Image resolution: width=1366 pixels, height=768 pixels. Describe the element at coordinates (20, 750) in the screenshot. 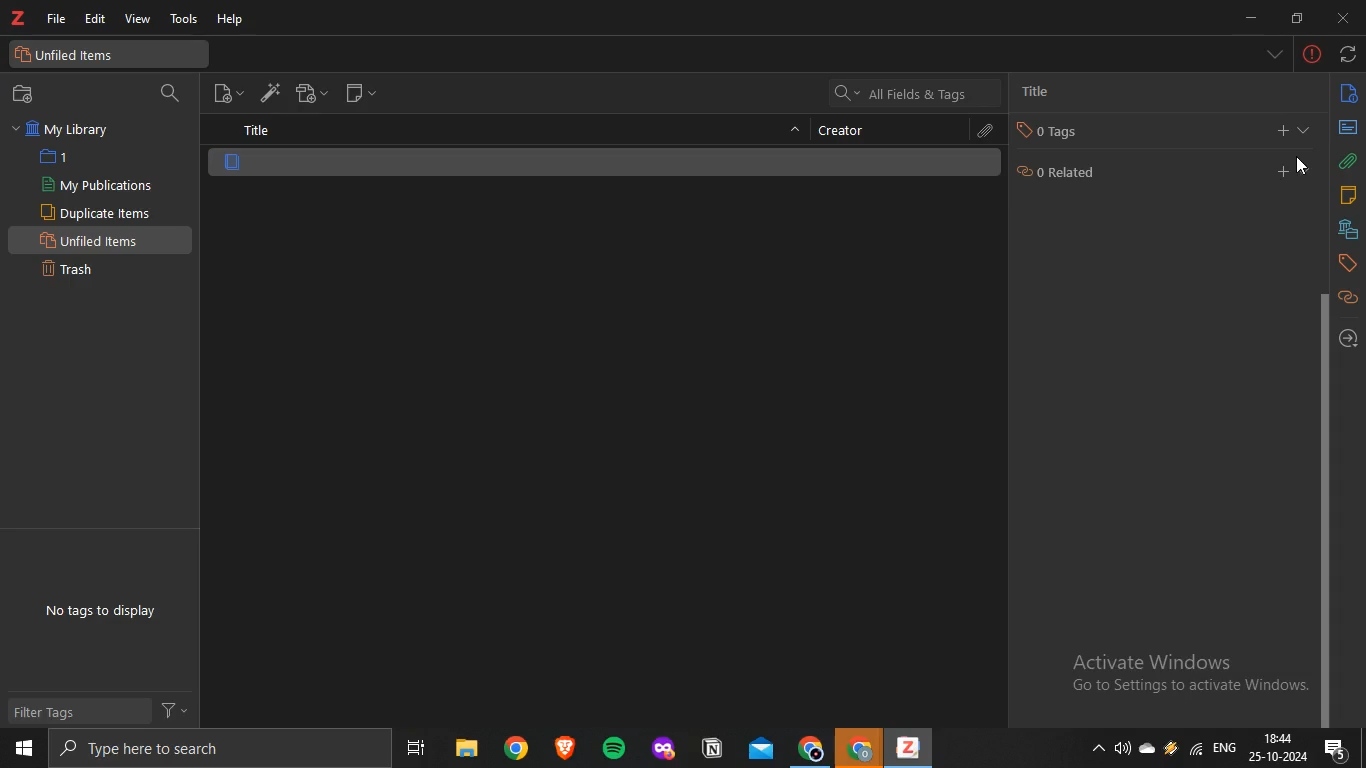

I see `start` at that location.